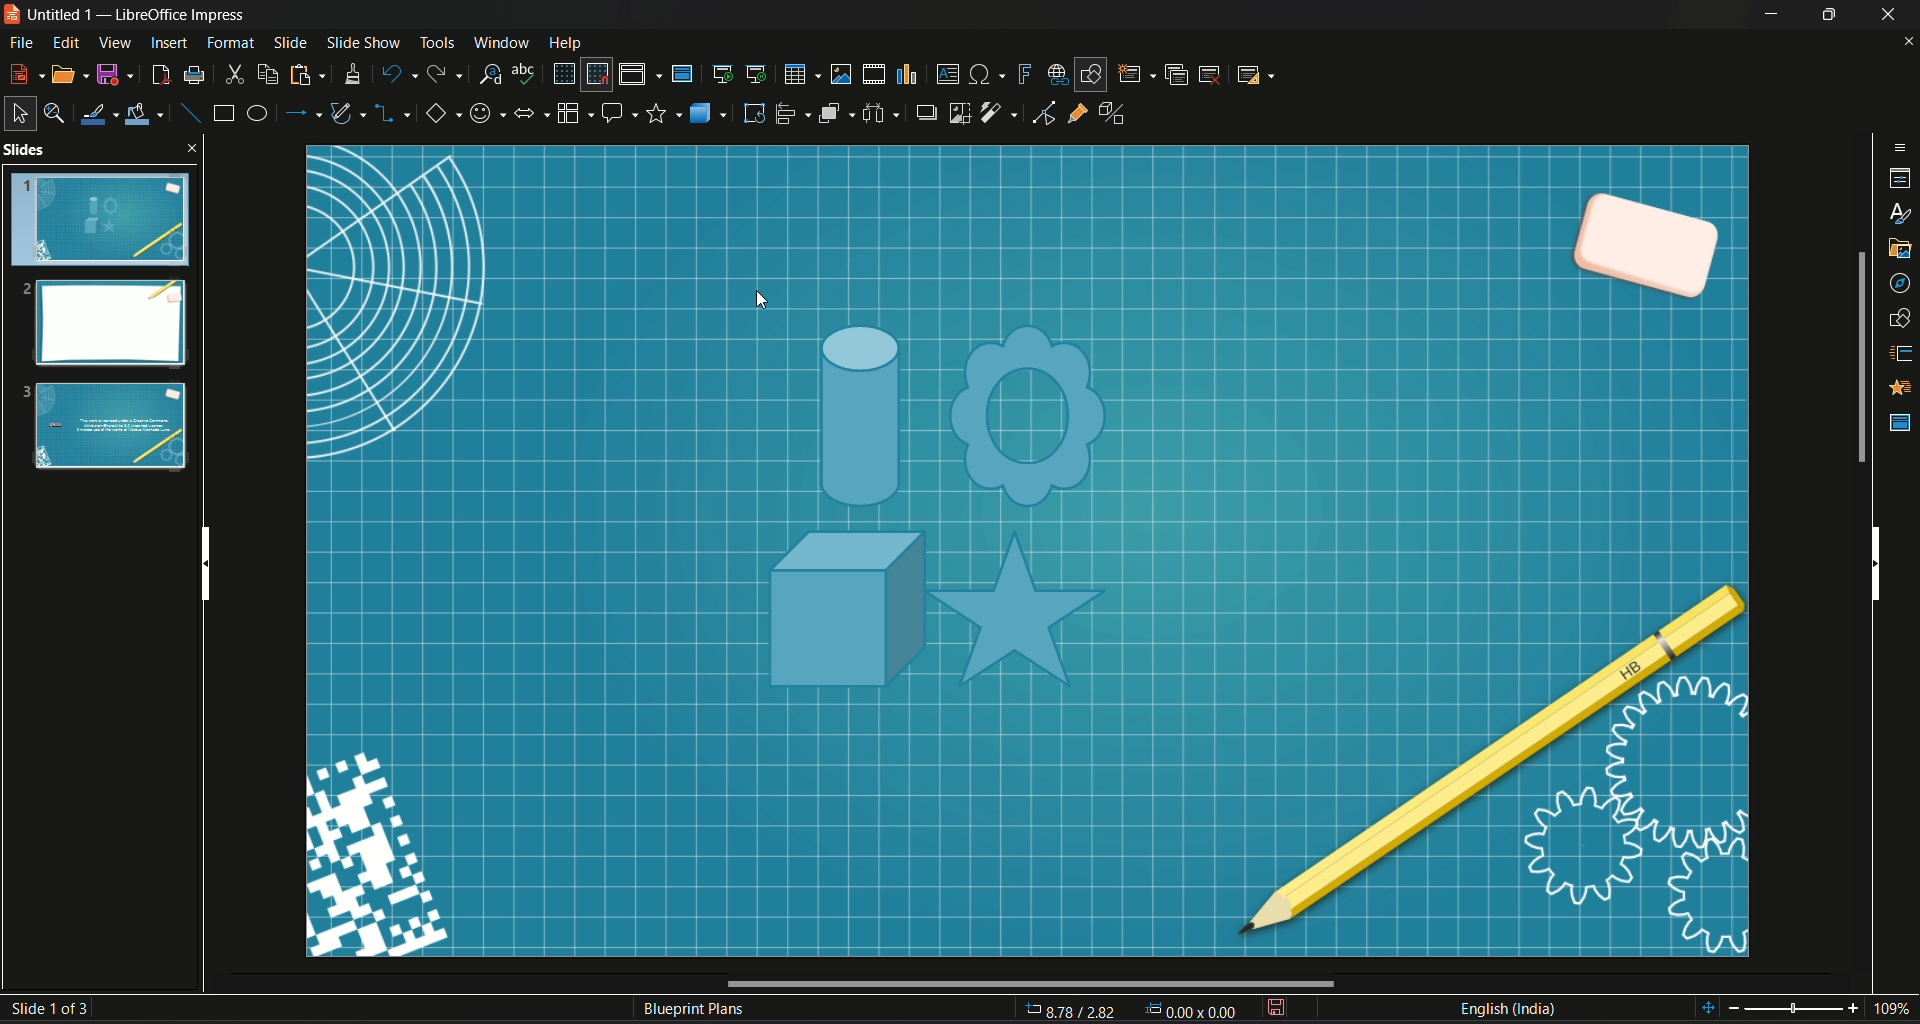  Describe the element at coordinates (189, 113) in the screenshot. I see `insert line` at that location.